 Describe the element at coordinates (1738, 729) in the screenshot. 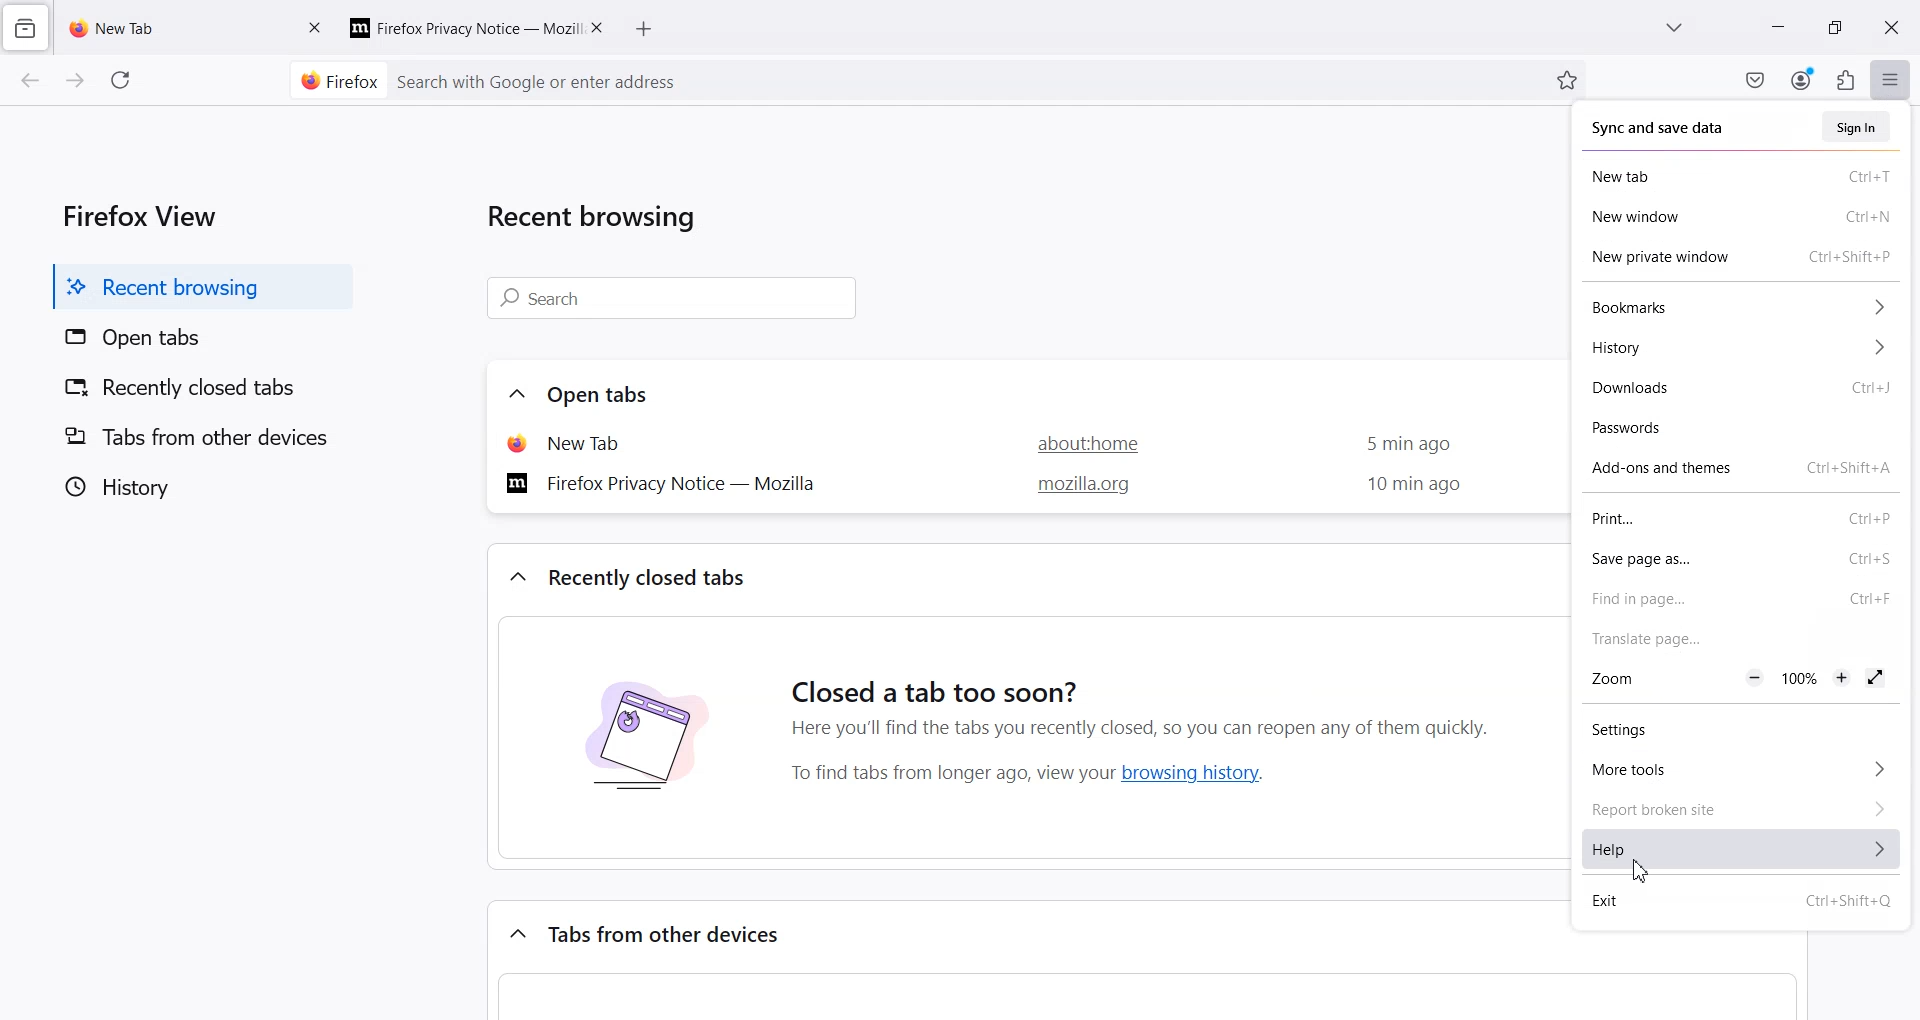

I see `Settings` at that location.